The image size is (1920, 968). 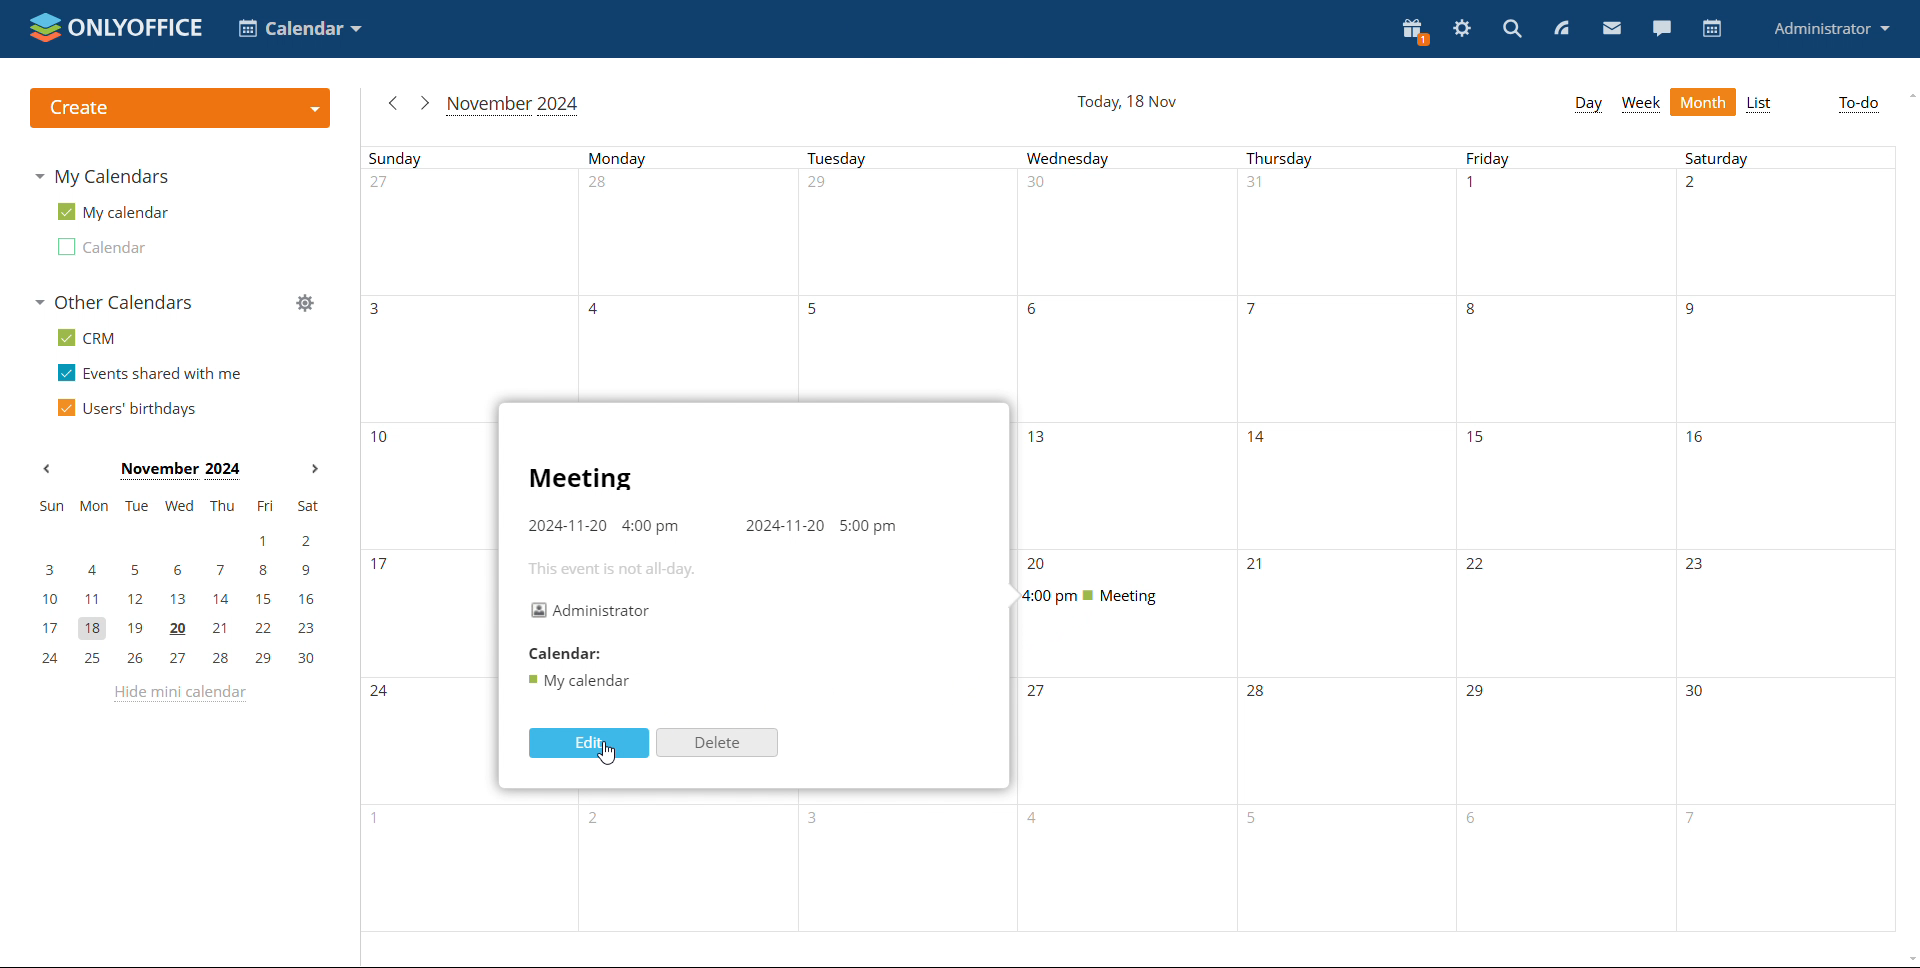 I want to click on month view, so click(x=1703, y=102).